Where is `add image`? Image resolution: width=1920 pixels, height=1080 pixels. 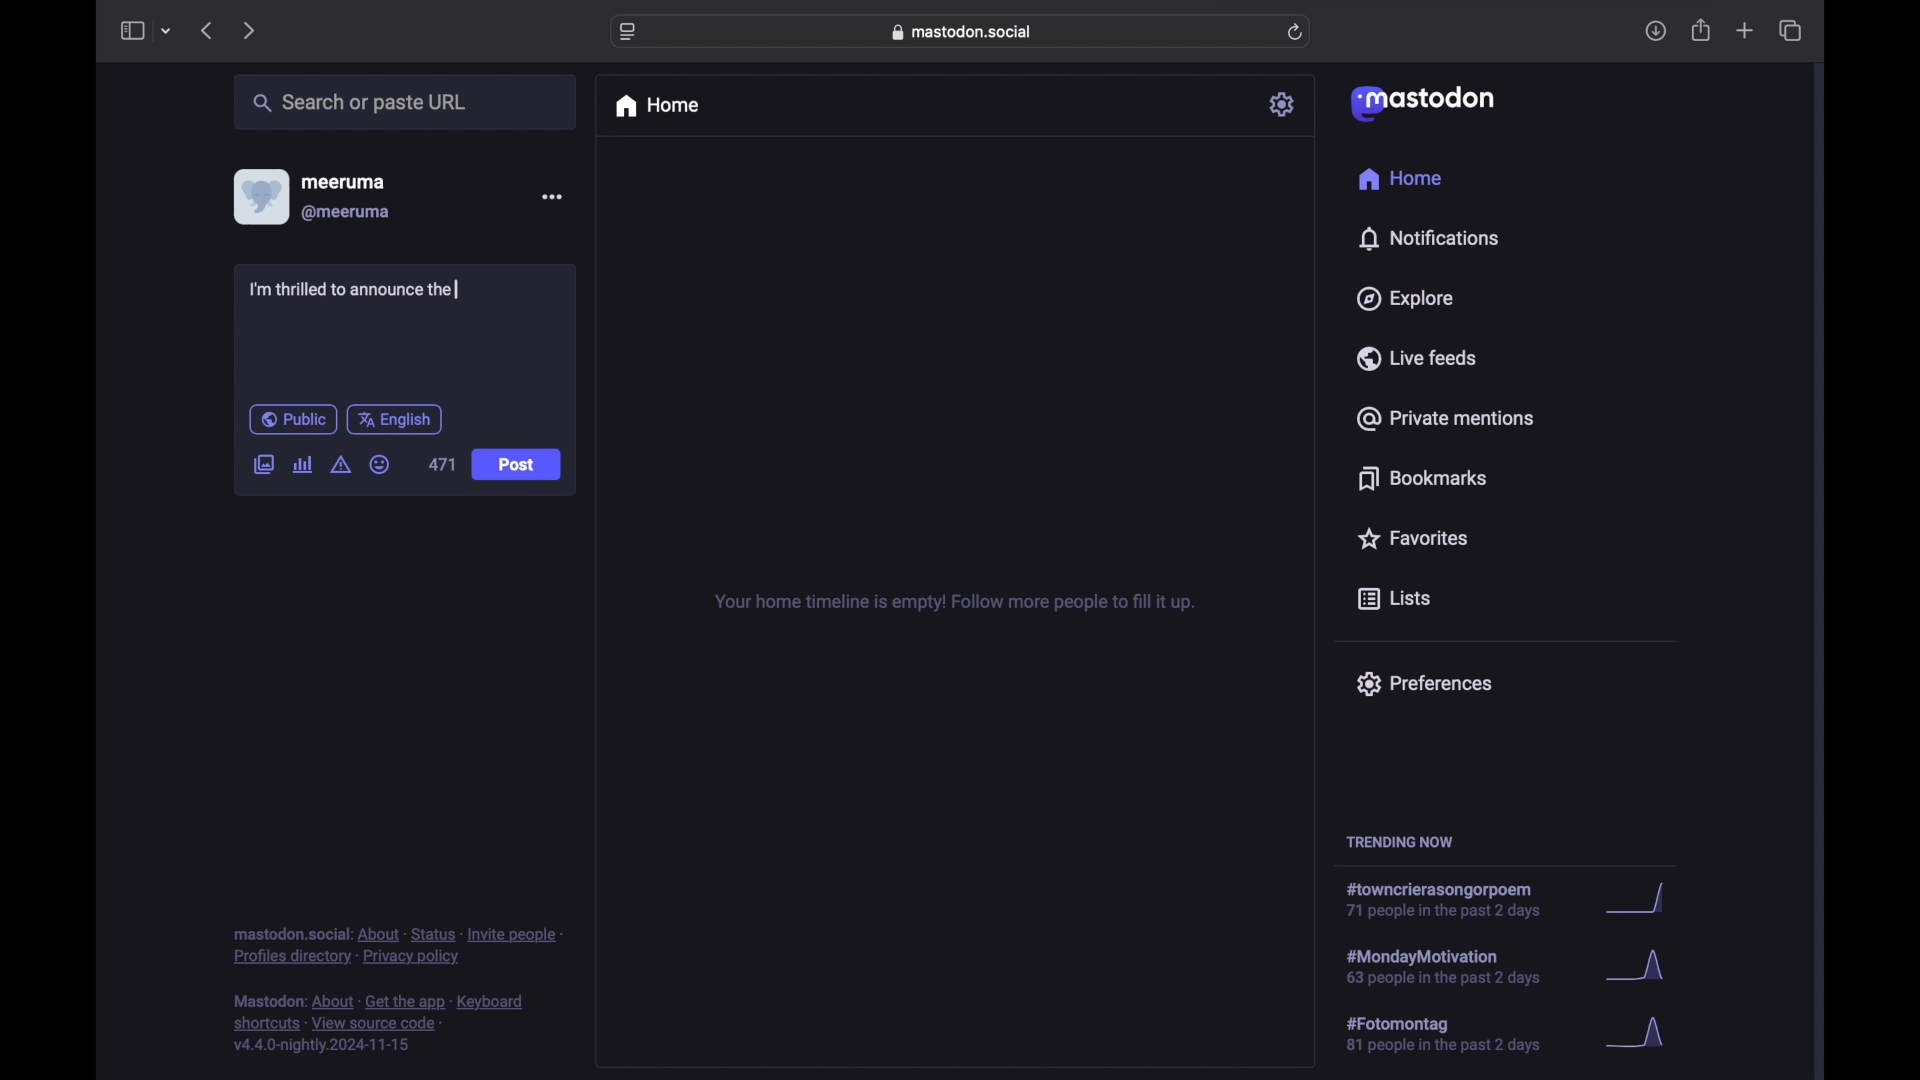 add image is located at coordinates (263, 466).